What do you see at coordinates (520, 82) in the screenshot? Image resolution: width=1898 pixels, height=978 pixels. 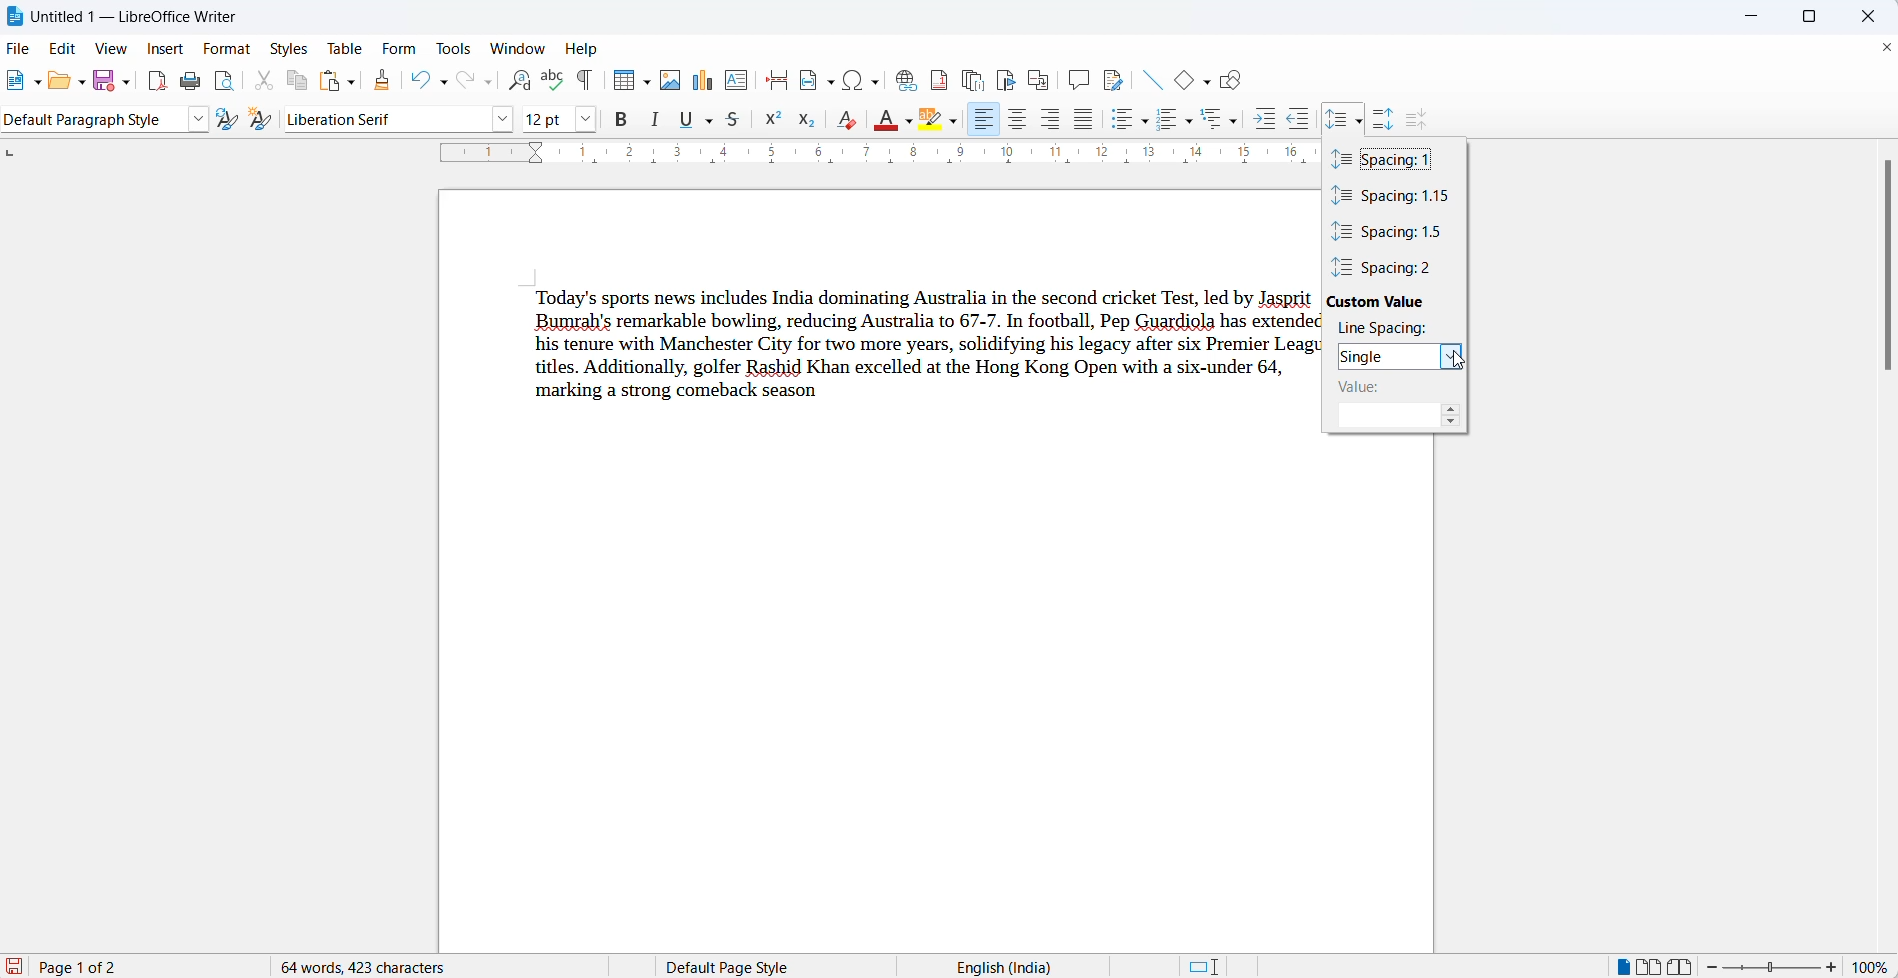 I see `find and relace` at bounding box center [520, 82].